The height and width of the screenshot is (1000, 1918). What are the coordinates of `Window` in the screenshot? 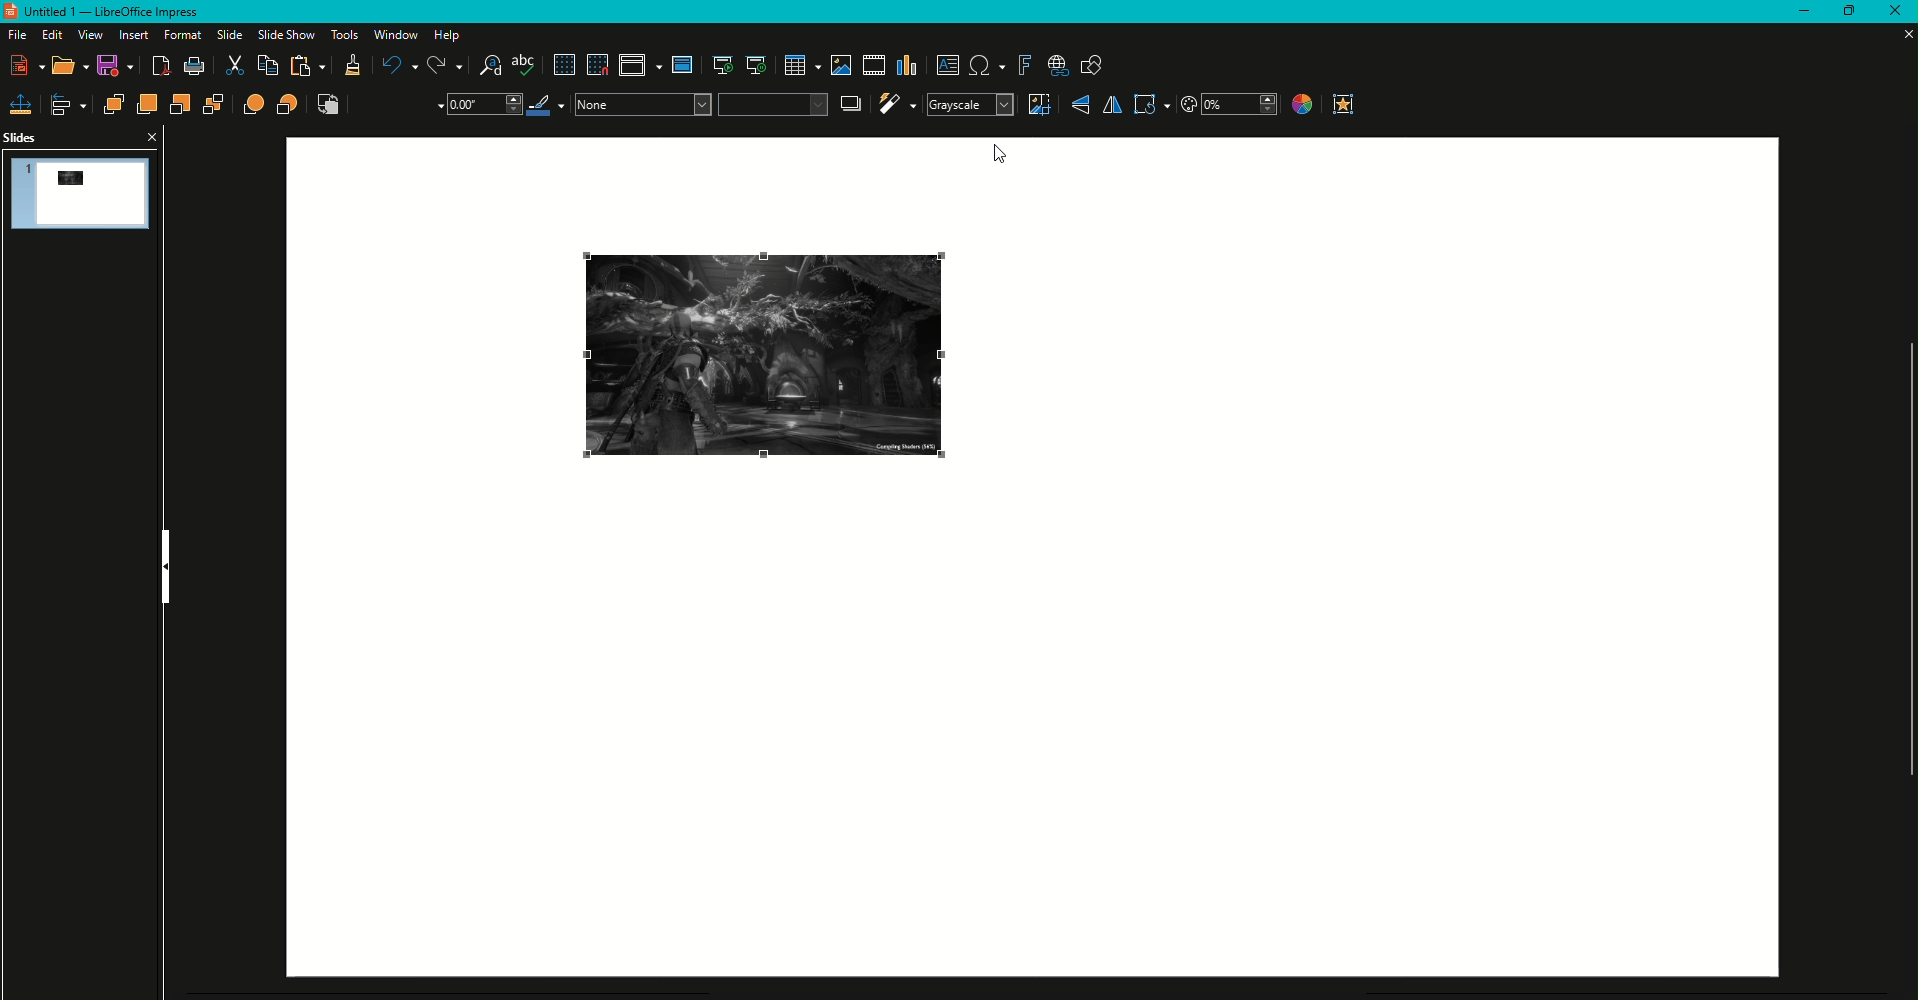 It's located at (393, 35).